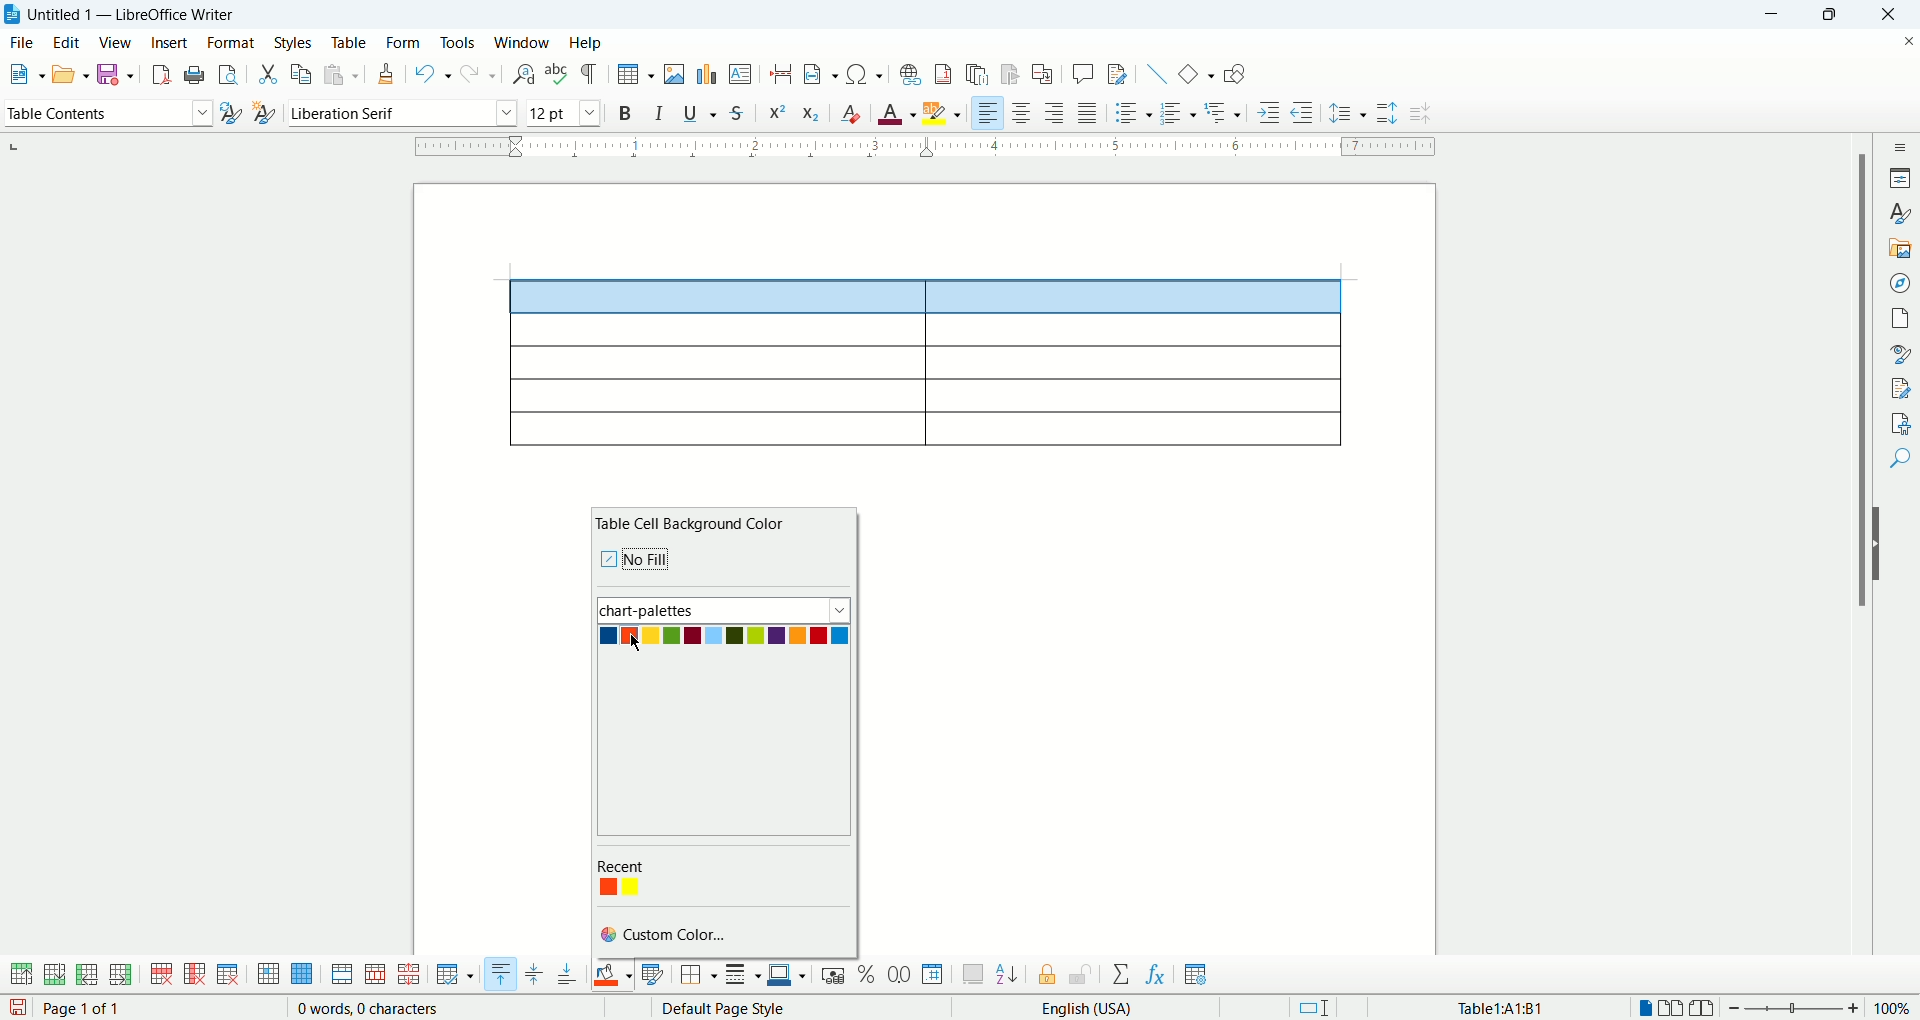 This screenshot has height=1020, width=1920. I want to click on page count, so click(87, 1009).